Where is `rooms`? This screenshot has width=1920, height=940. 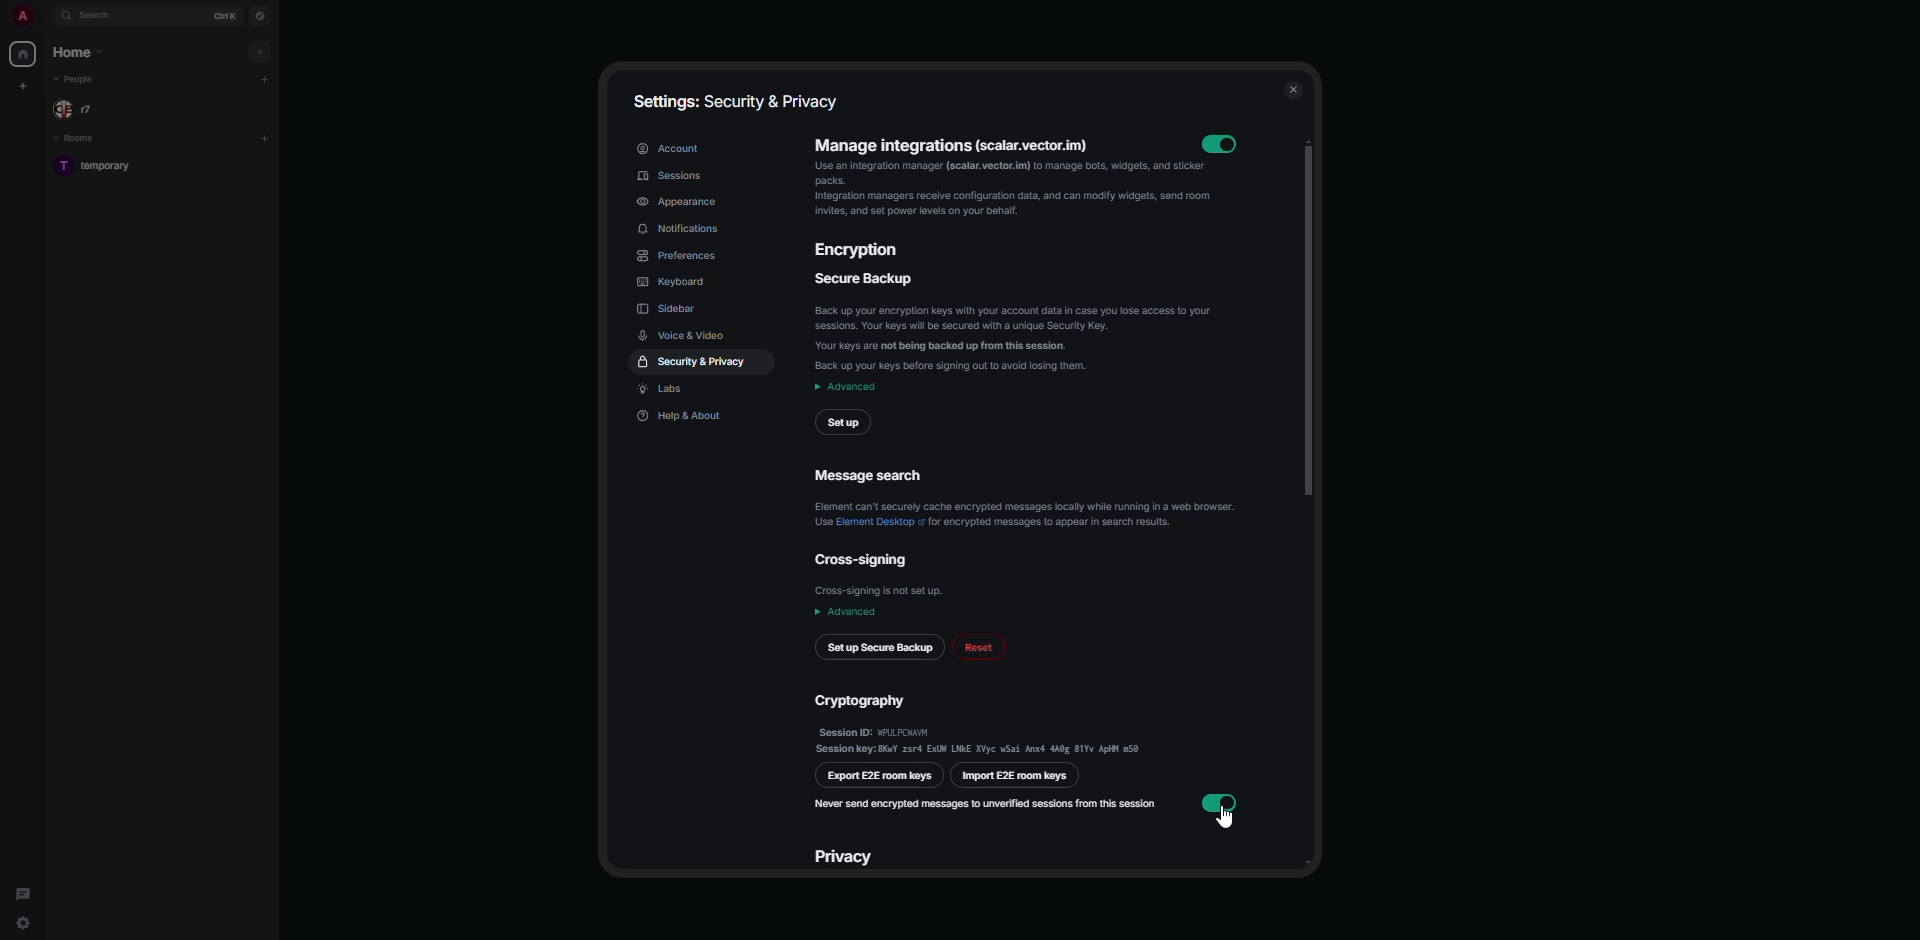
rooms is located at coordinates (76, 139).